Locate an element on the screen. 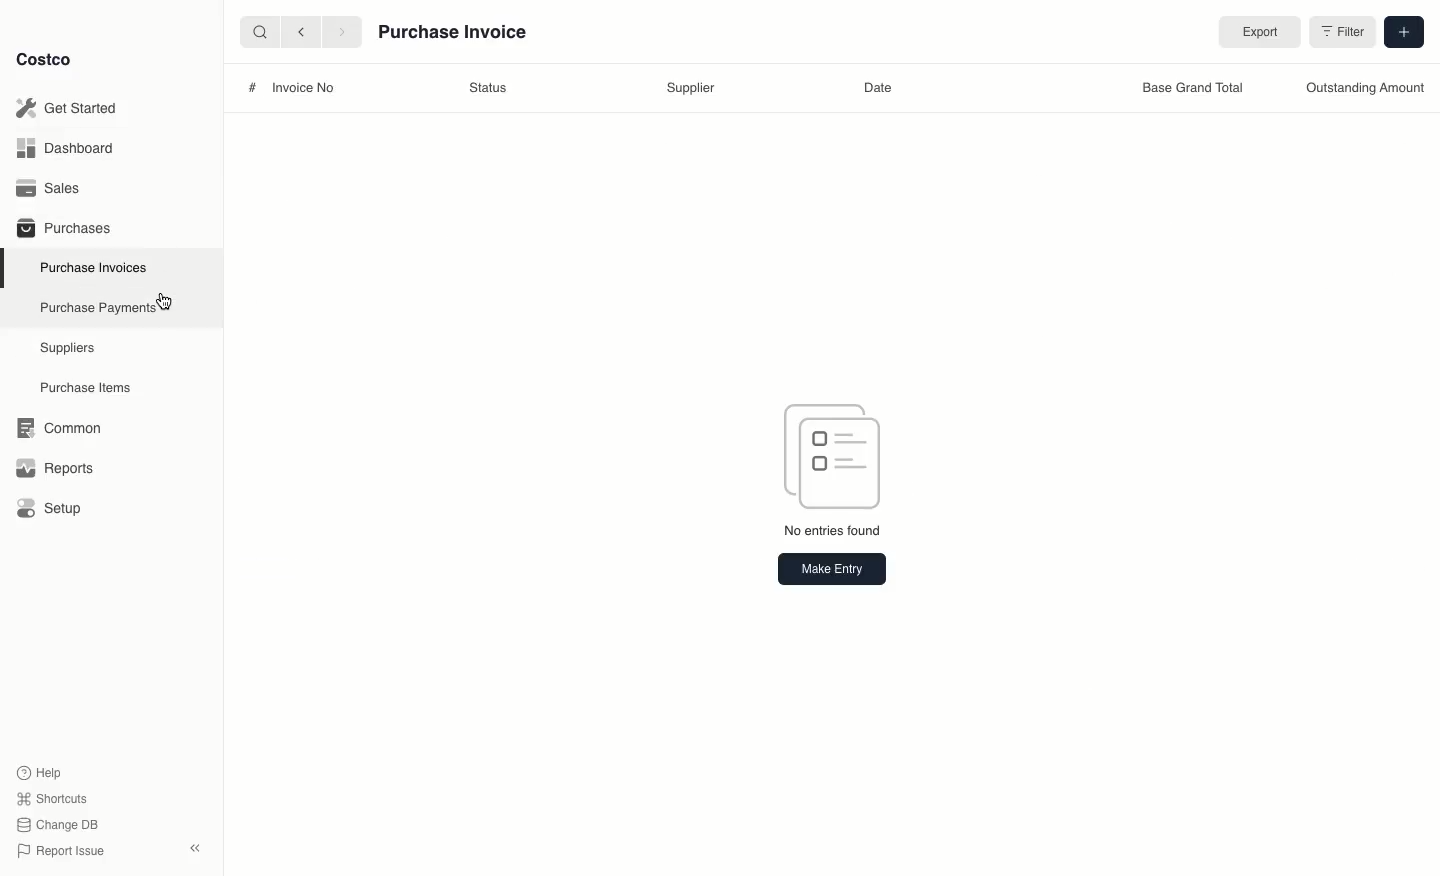 Image resolution: width=1440 pixels, height=876 pixels. Get Started is located at coordinates (71, 108).